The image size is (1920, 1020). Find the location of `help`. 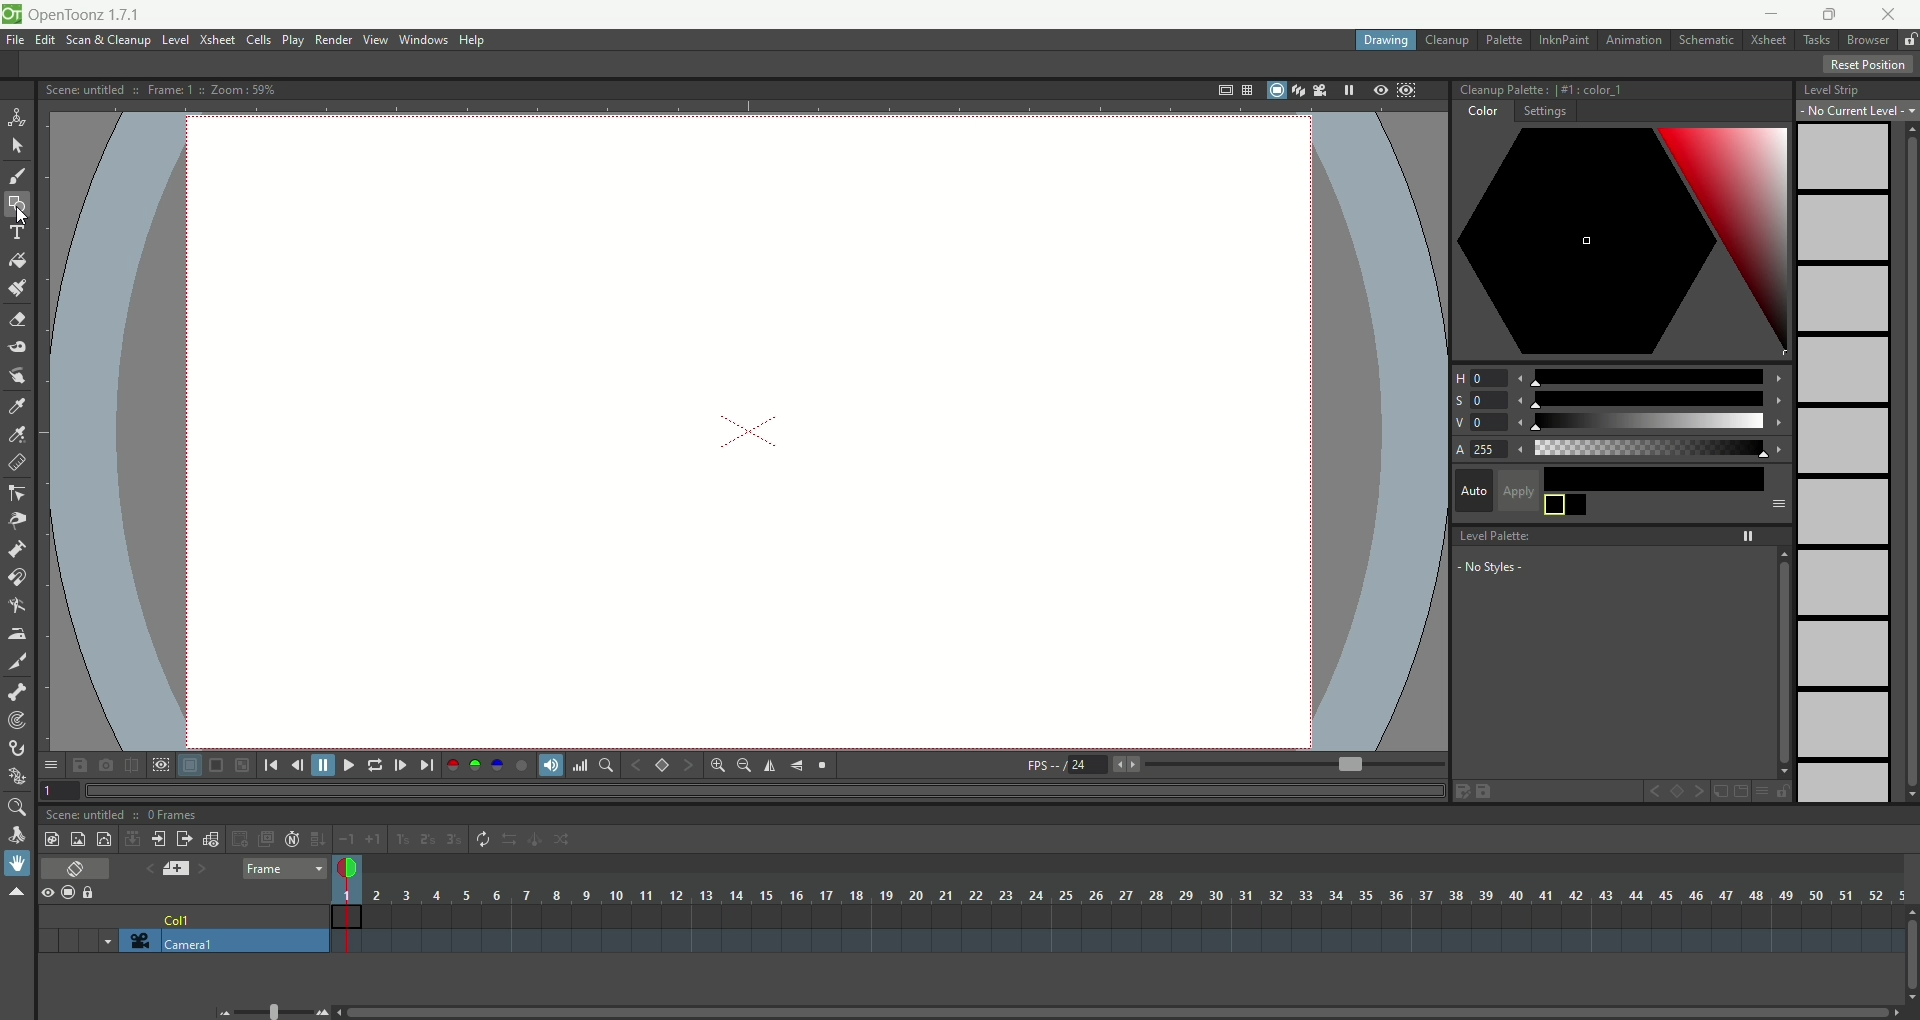

help is located at coordinates (474, 41).